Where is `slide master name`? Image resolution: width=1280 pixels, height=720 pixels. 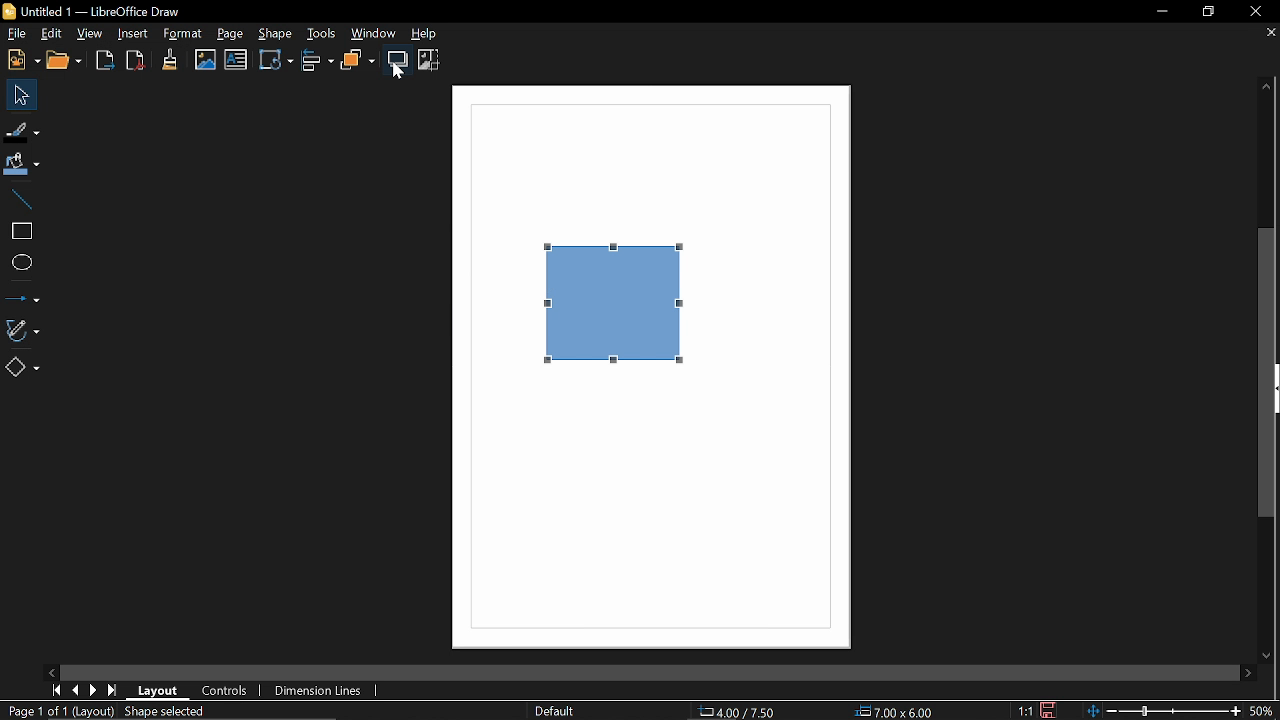 slide master name is located at coordinates (554, 712).